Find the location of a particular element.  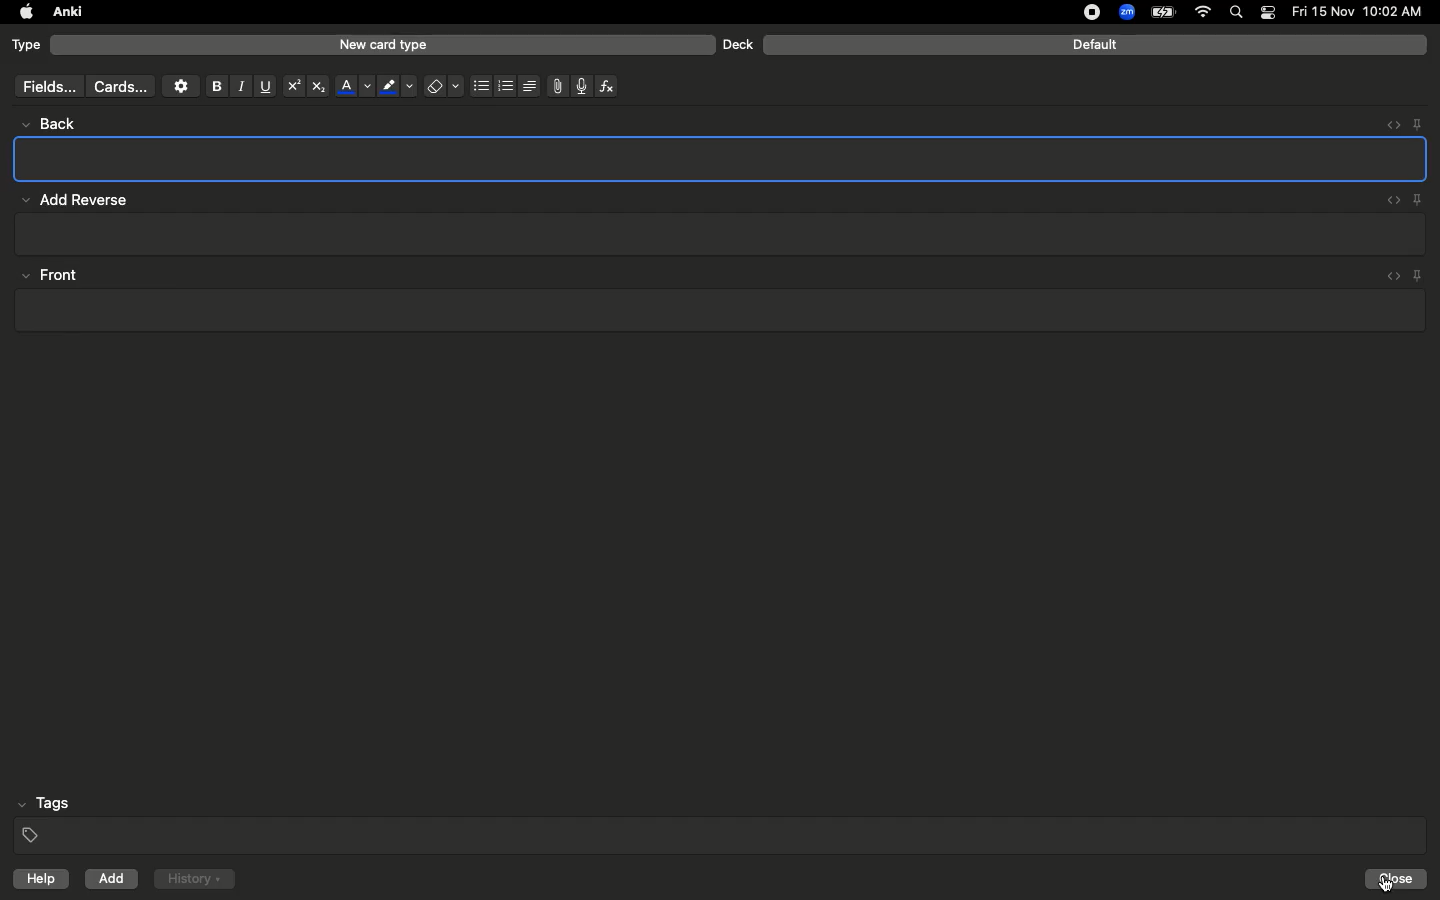

embed is located at coordinates (1389, 271).